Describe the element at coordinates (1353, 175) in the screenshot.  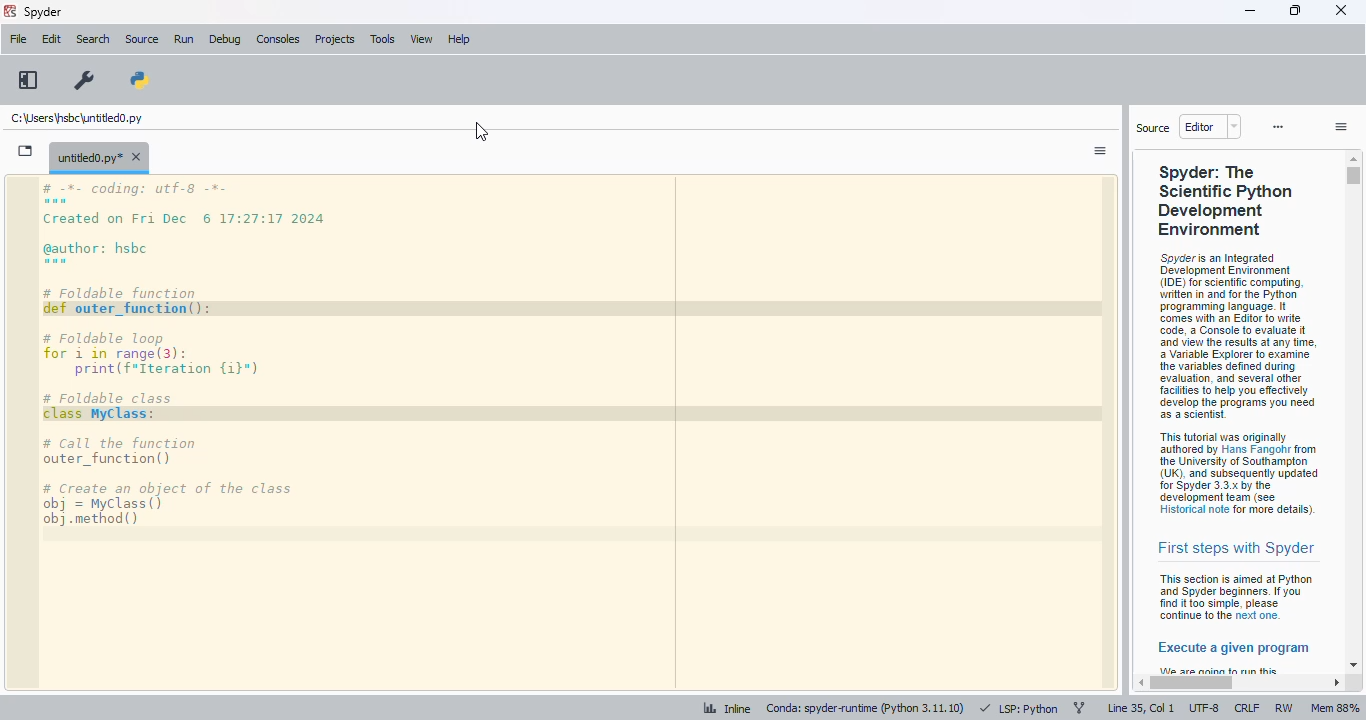
I see `vertical scroll bar` at that location.